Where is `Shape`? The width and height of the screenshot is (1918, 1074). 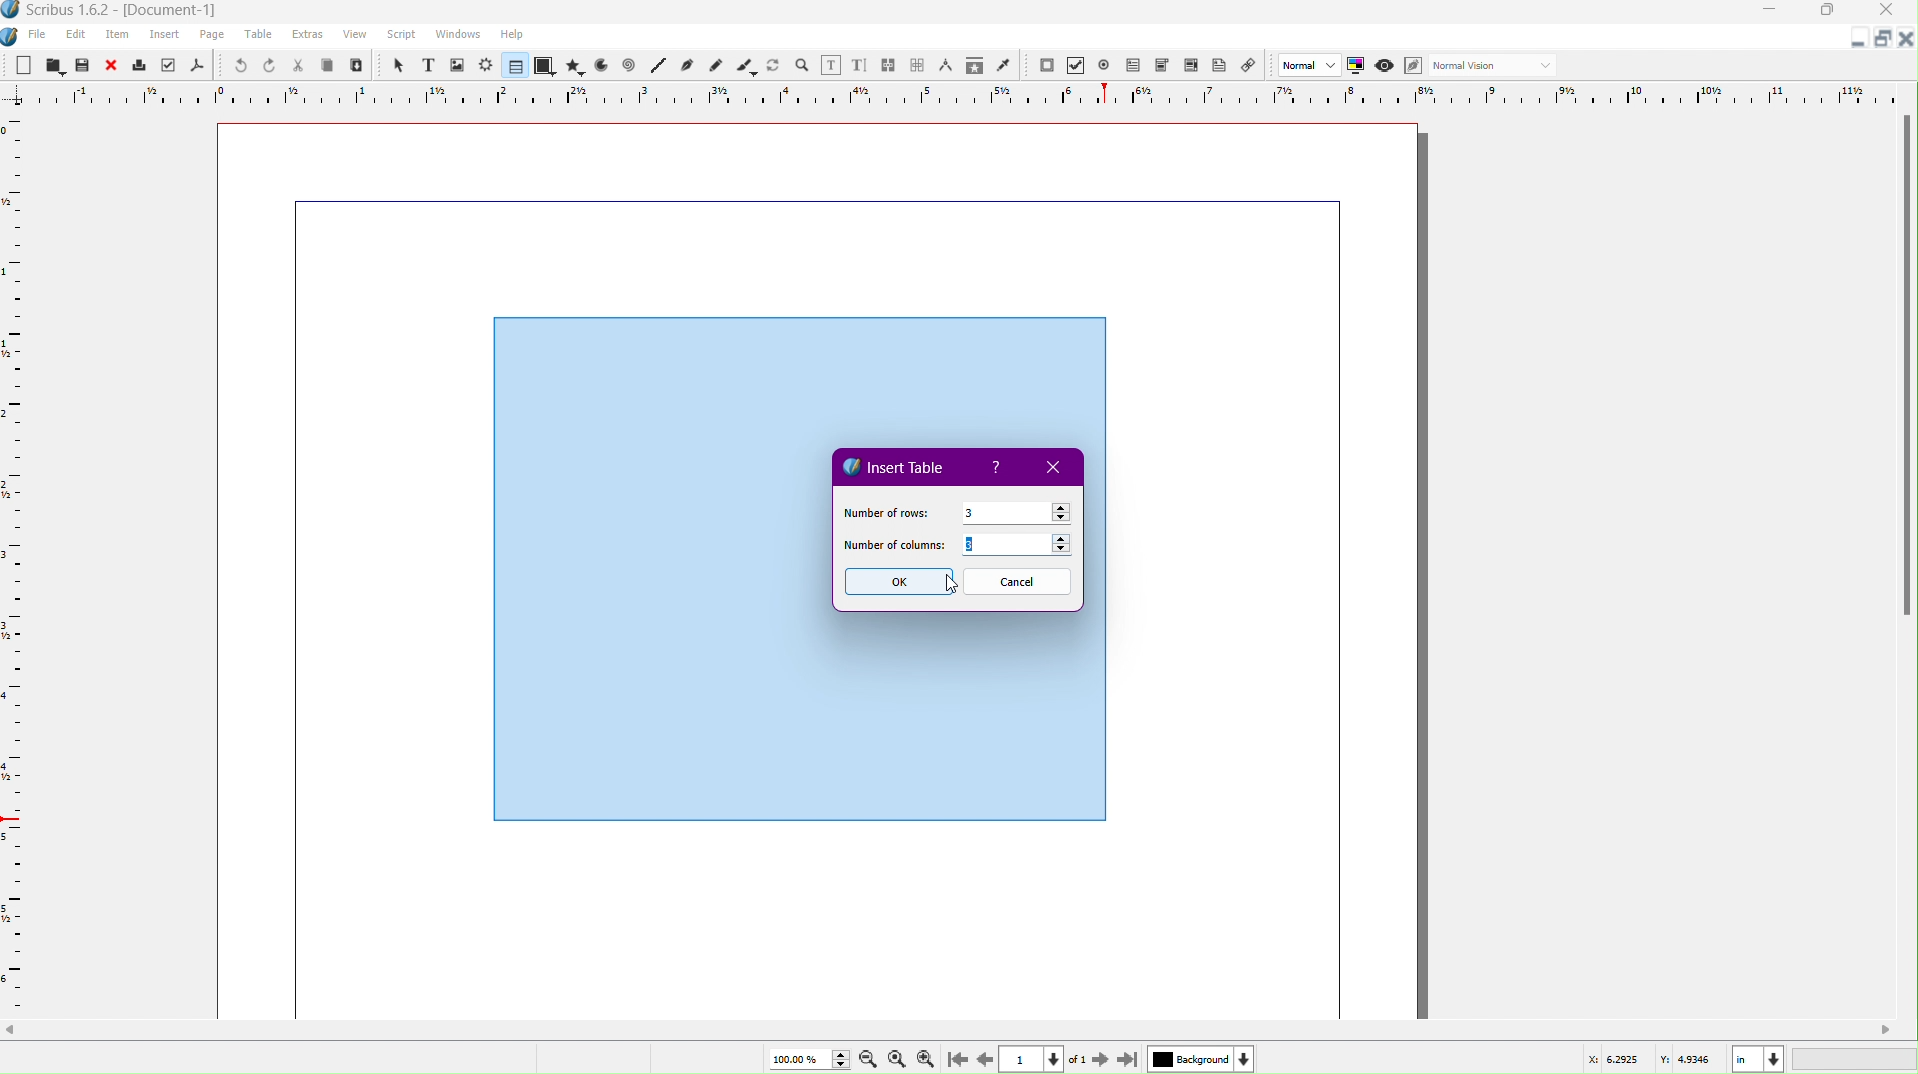 Shape is located at coordinates (545, 67).